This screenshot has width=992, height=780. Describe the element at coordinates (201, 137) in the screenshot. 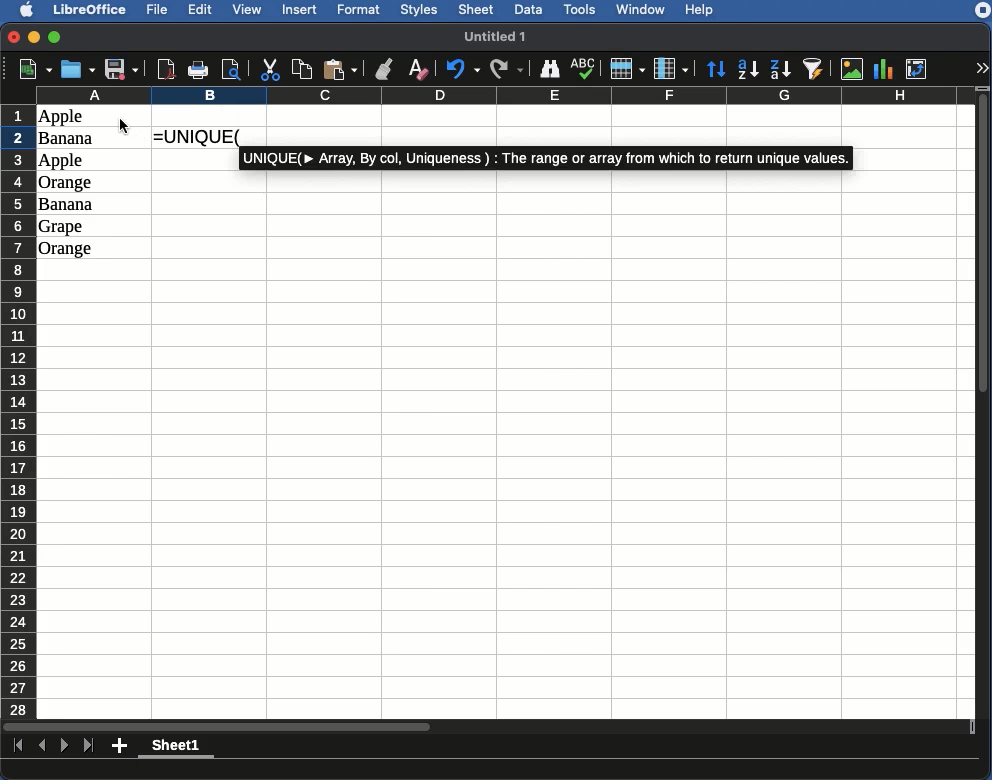

I see `=UNIQUE(` at that location.